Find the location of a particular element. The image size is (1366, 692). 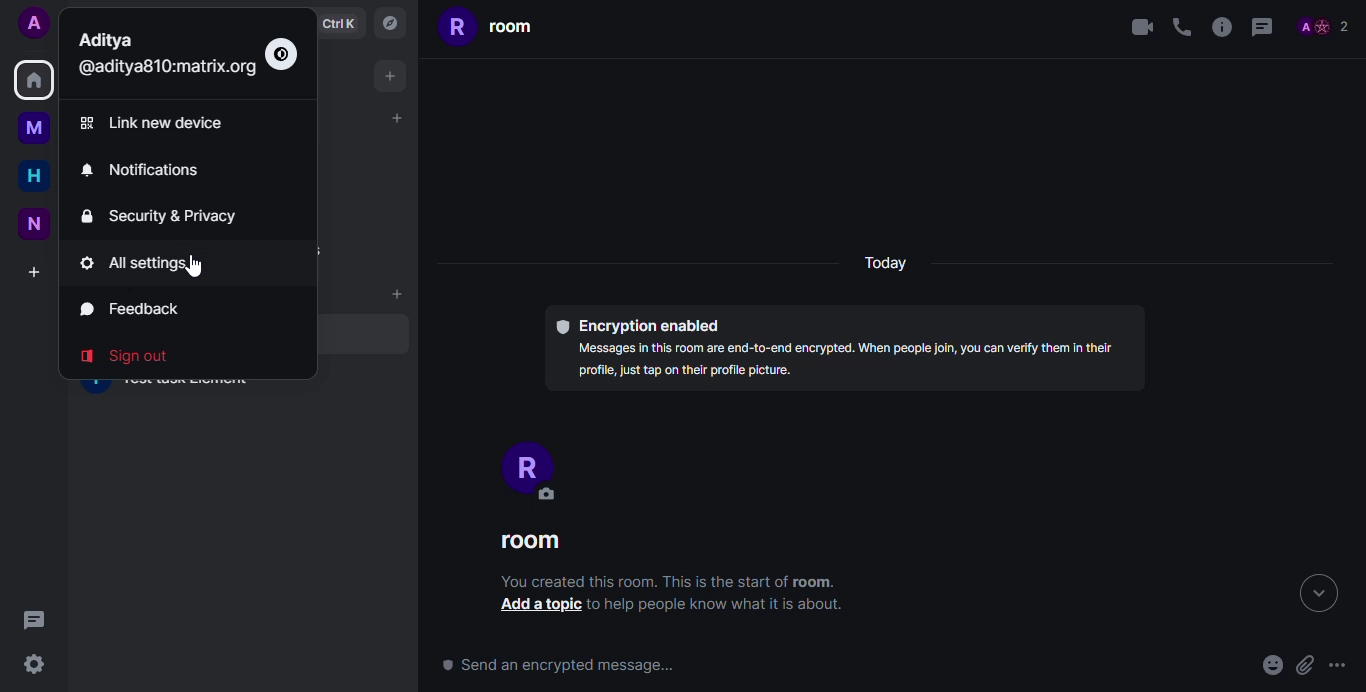

room is located at coordinates (534, 543).